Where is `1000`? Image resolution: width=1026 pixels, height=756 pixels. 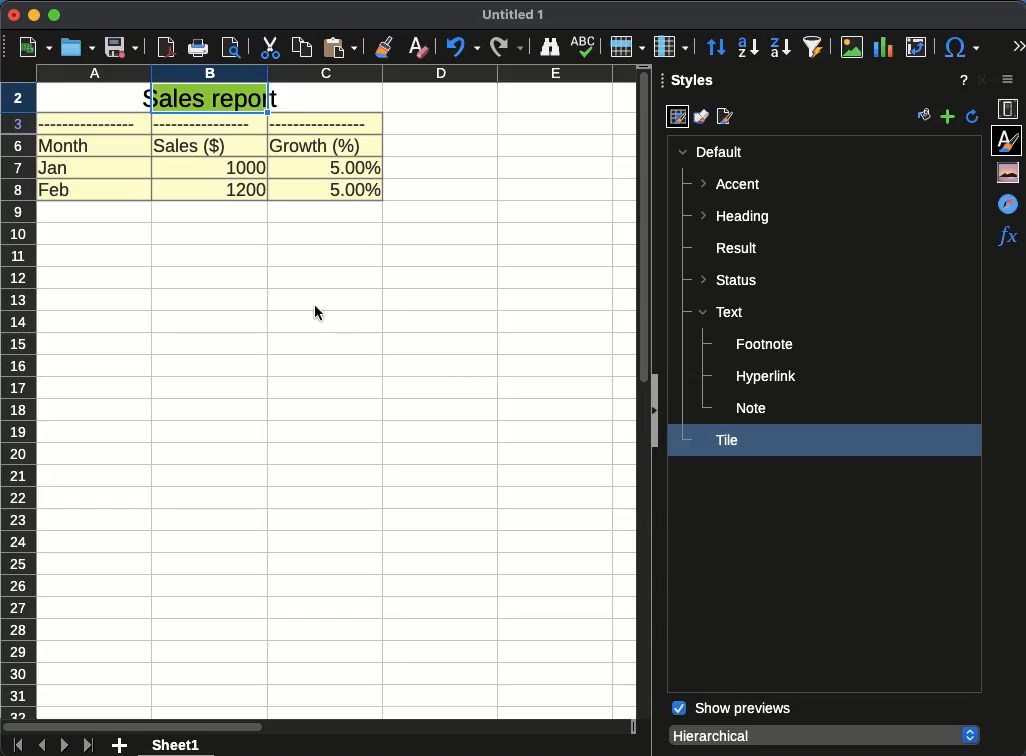 1000 is located at coordinates (247, 166).